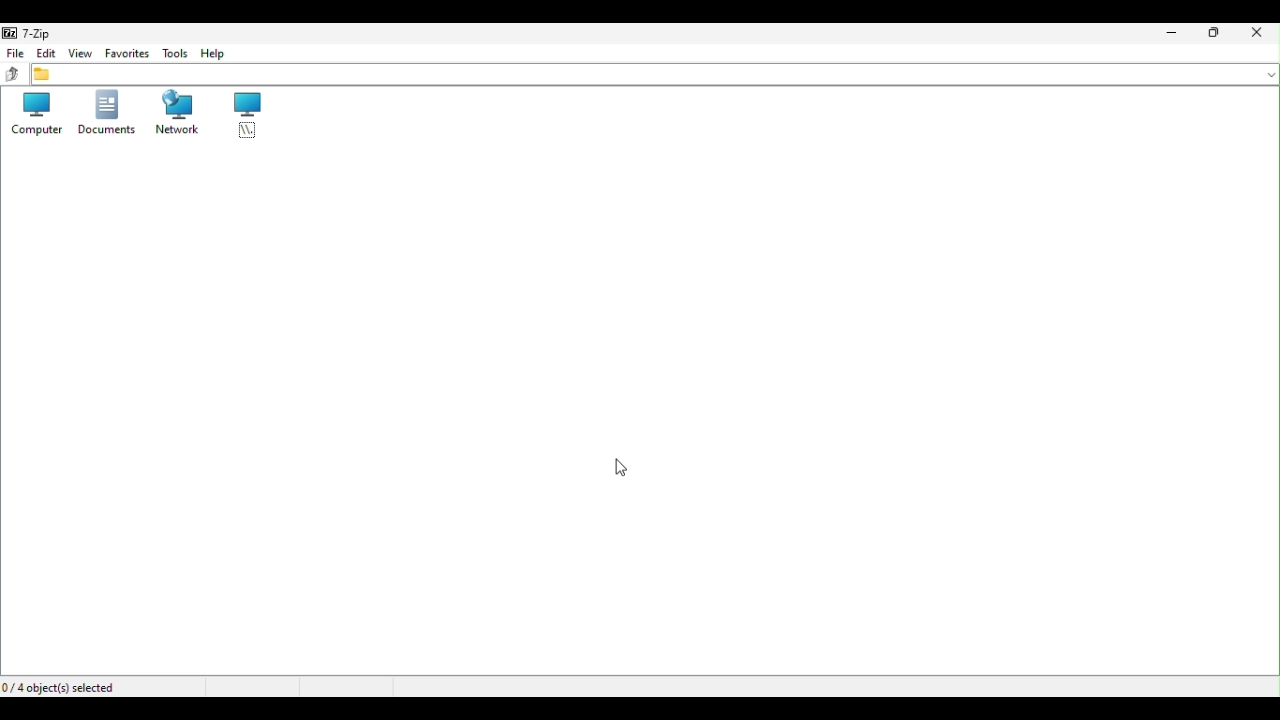 This screenshot has height=720, width=1280. I want to click on Tools, so click(174, 51).